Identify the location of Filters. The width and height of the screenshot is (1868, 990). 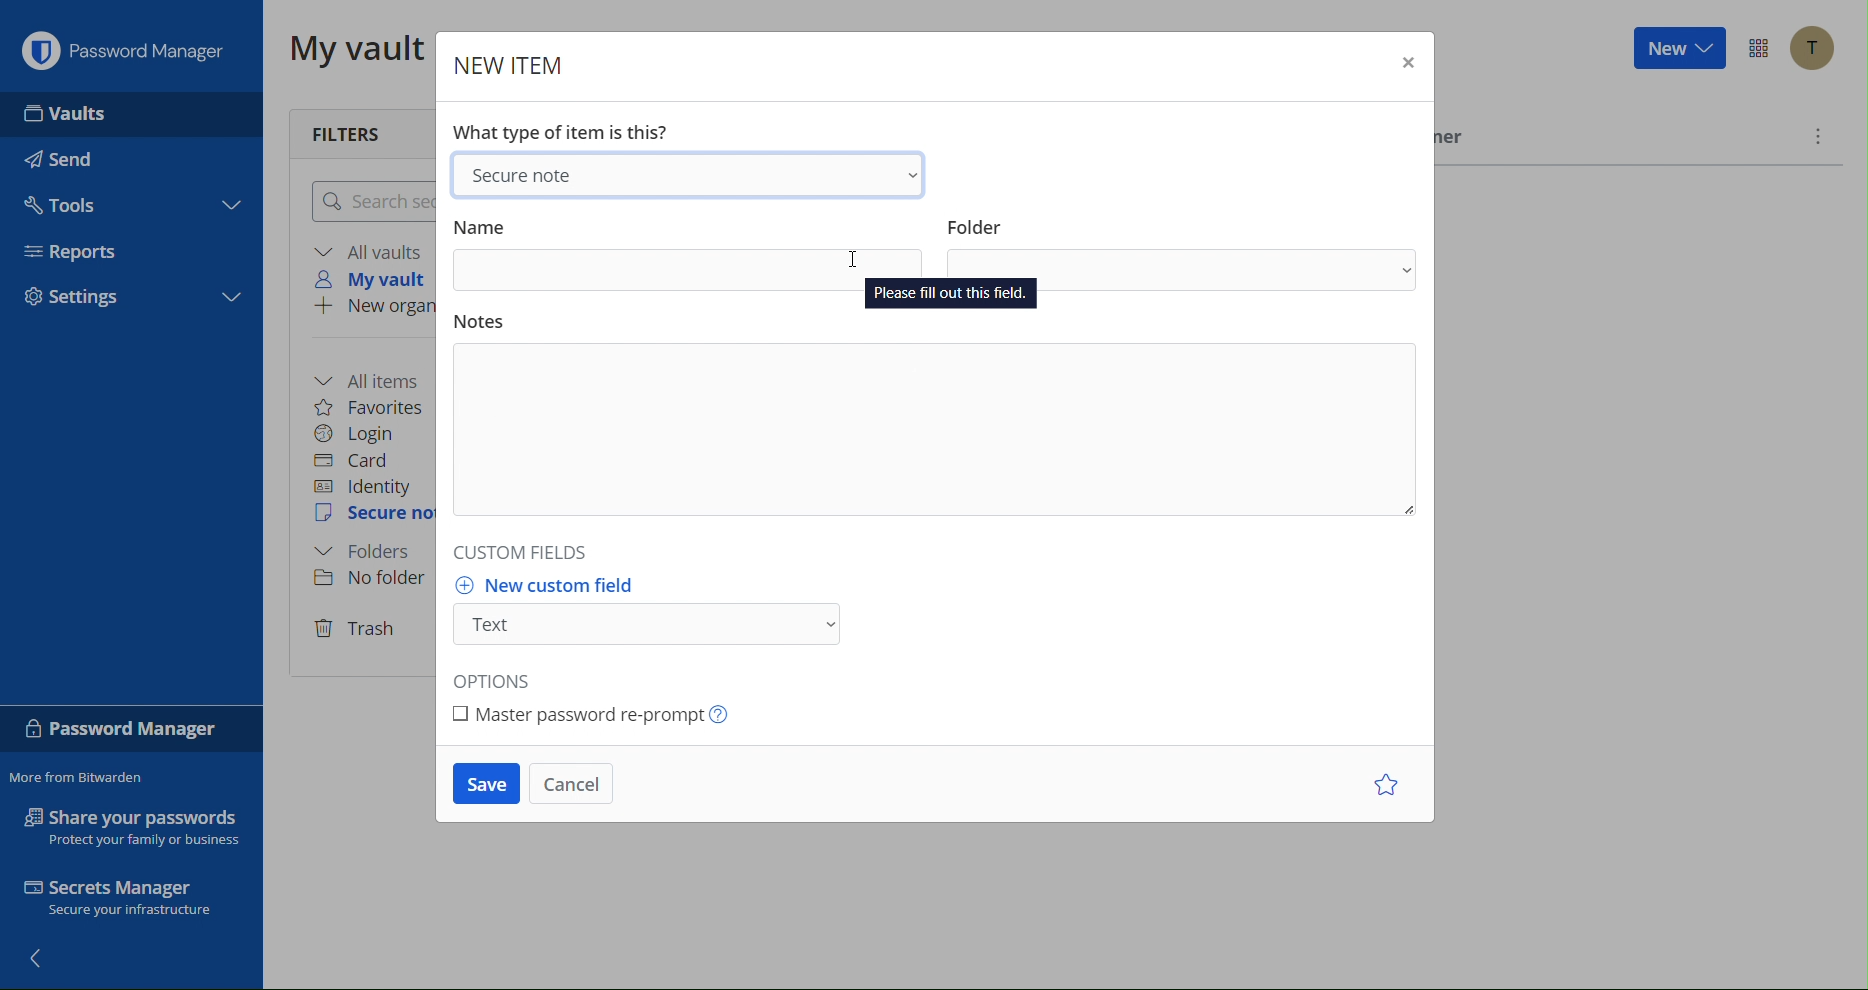
(359, 129).